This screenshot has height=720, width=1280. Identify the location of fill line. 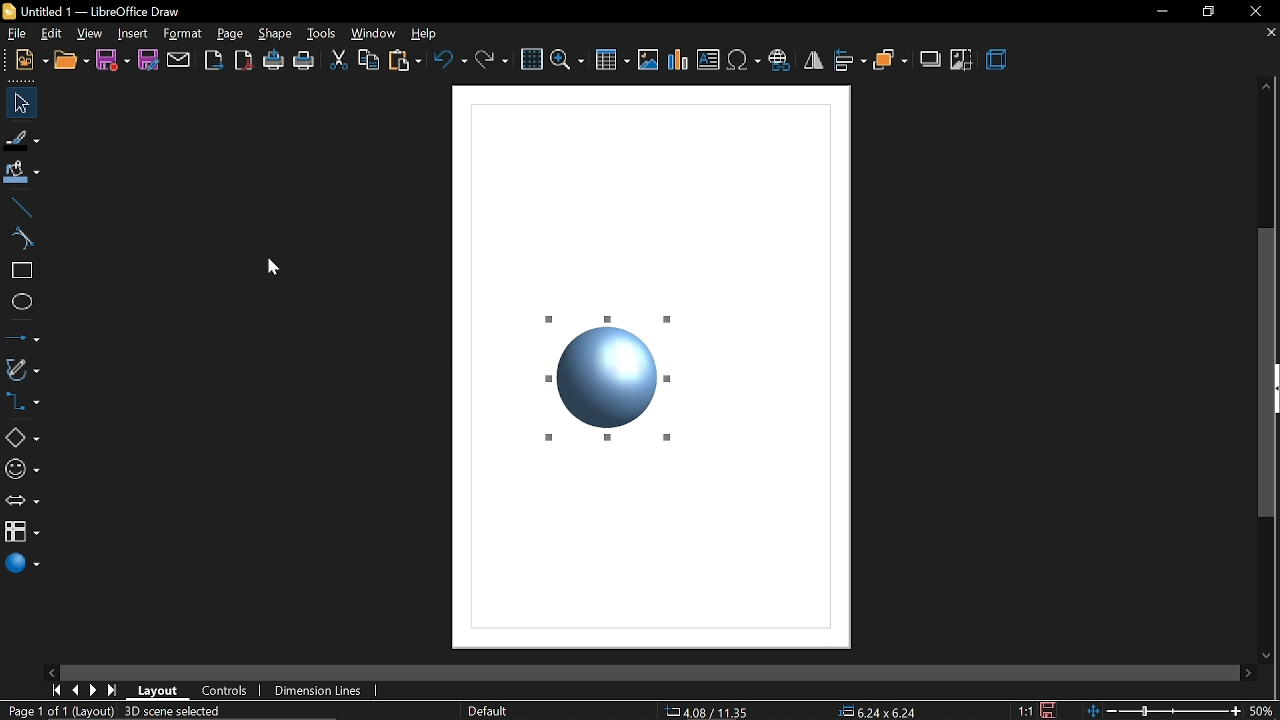
(22, 141).